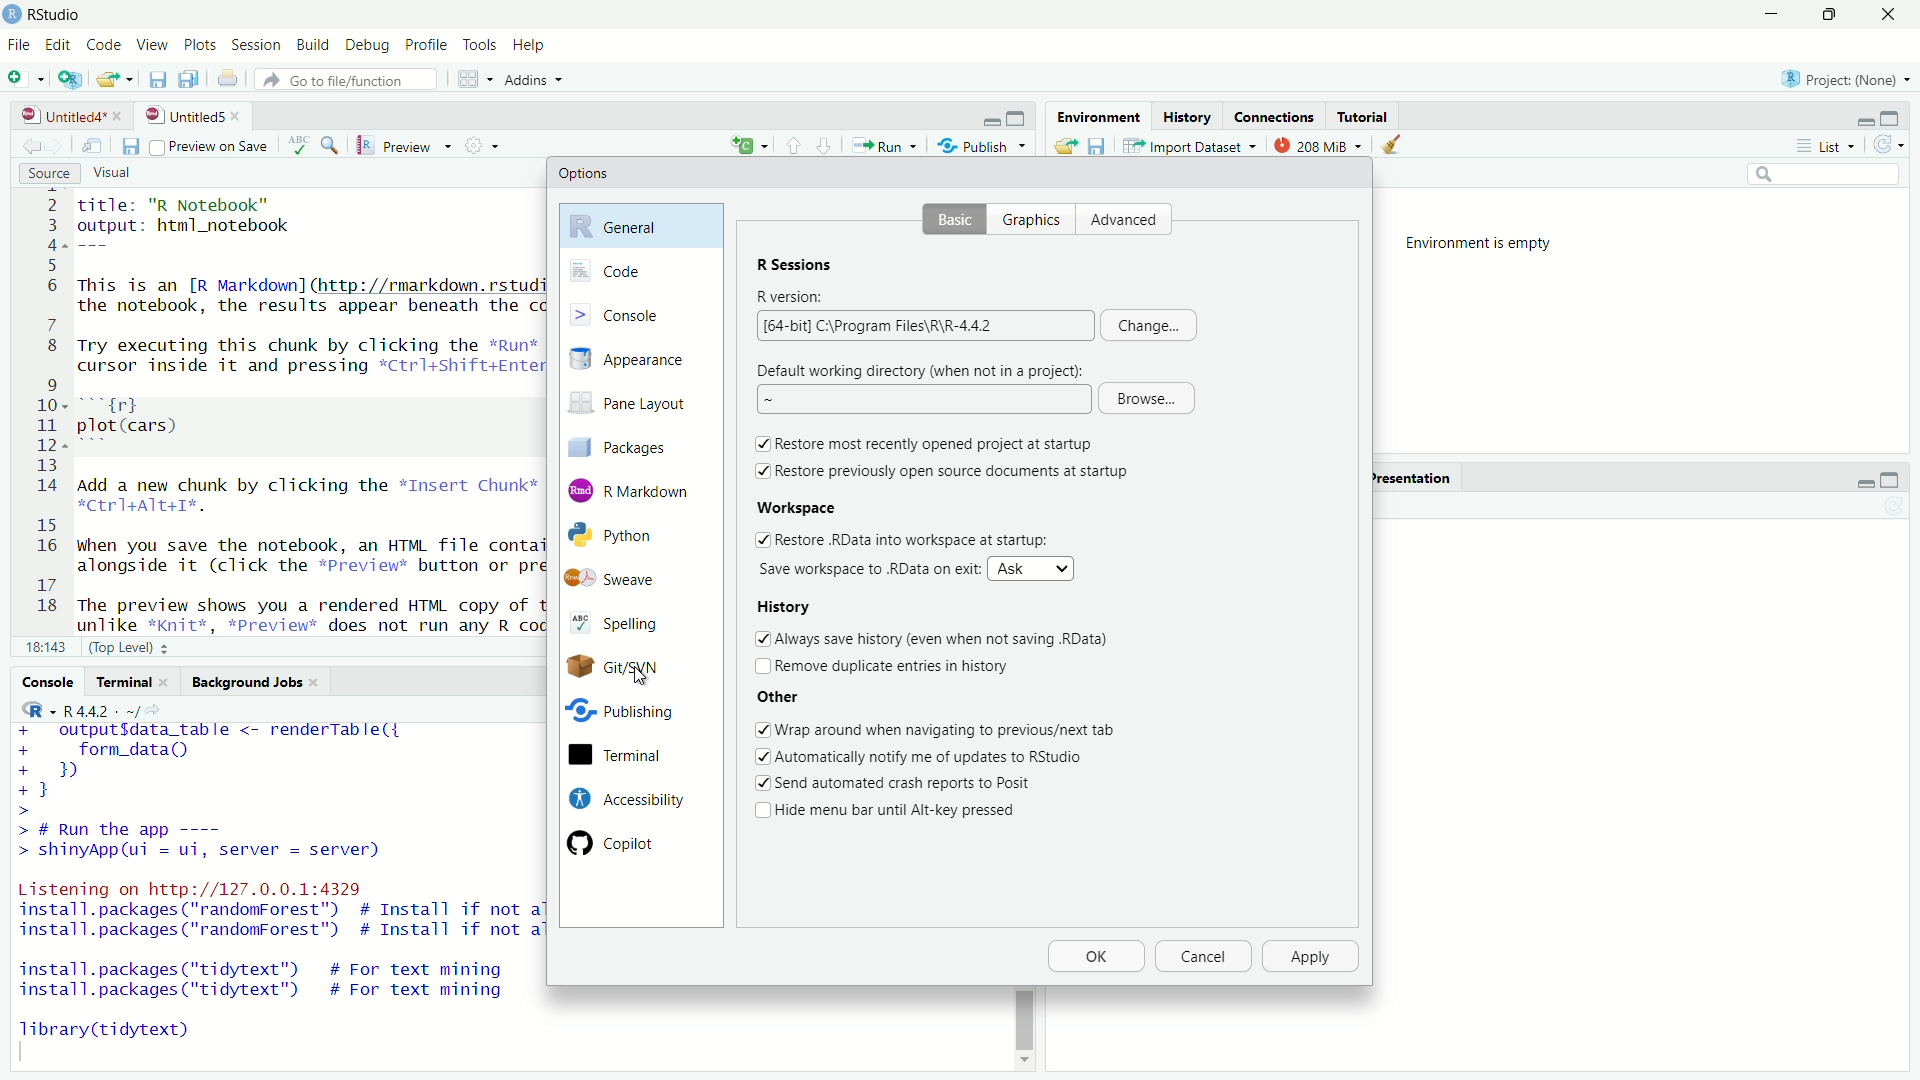 The width and height of the screenshot is (1920, 1080). What do you see at coordinates (640, 313) in the screenshot?
I see ` Console` at bounding box center [640, 313].